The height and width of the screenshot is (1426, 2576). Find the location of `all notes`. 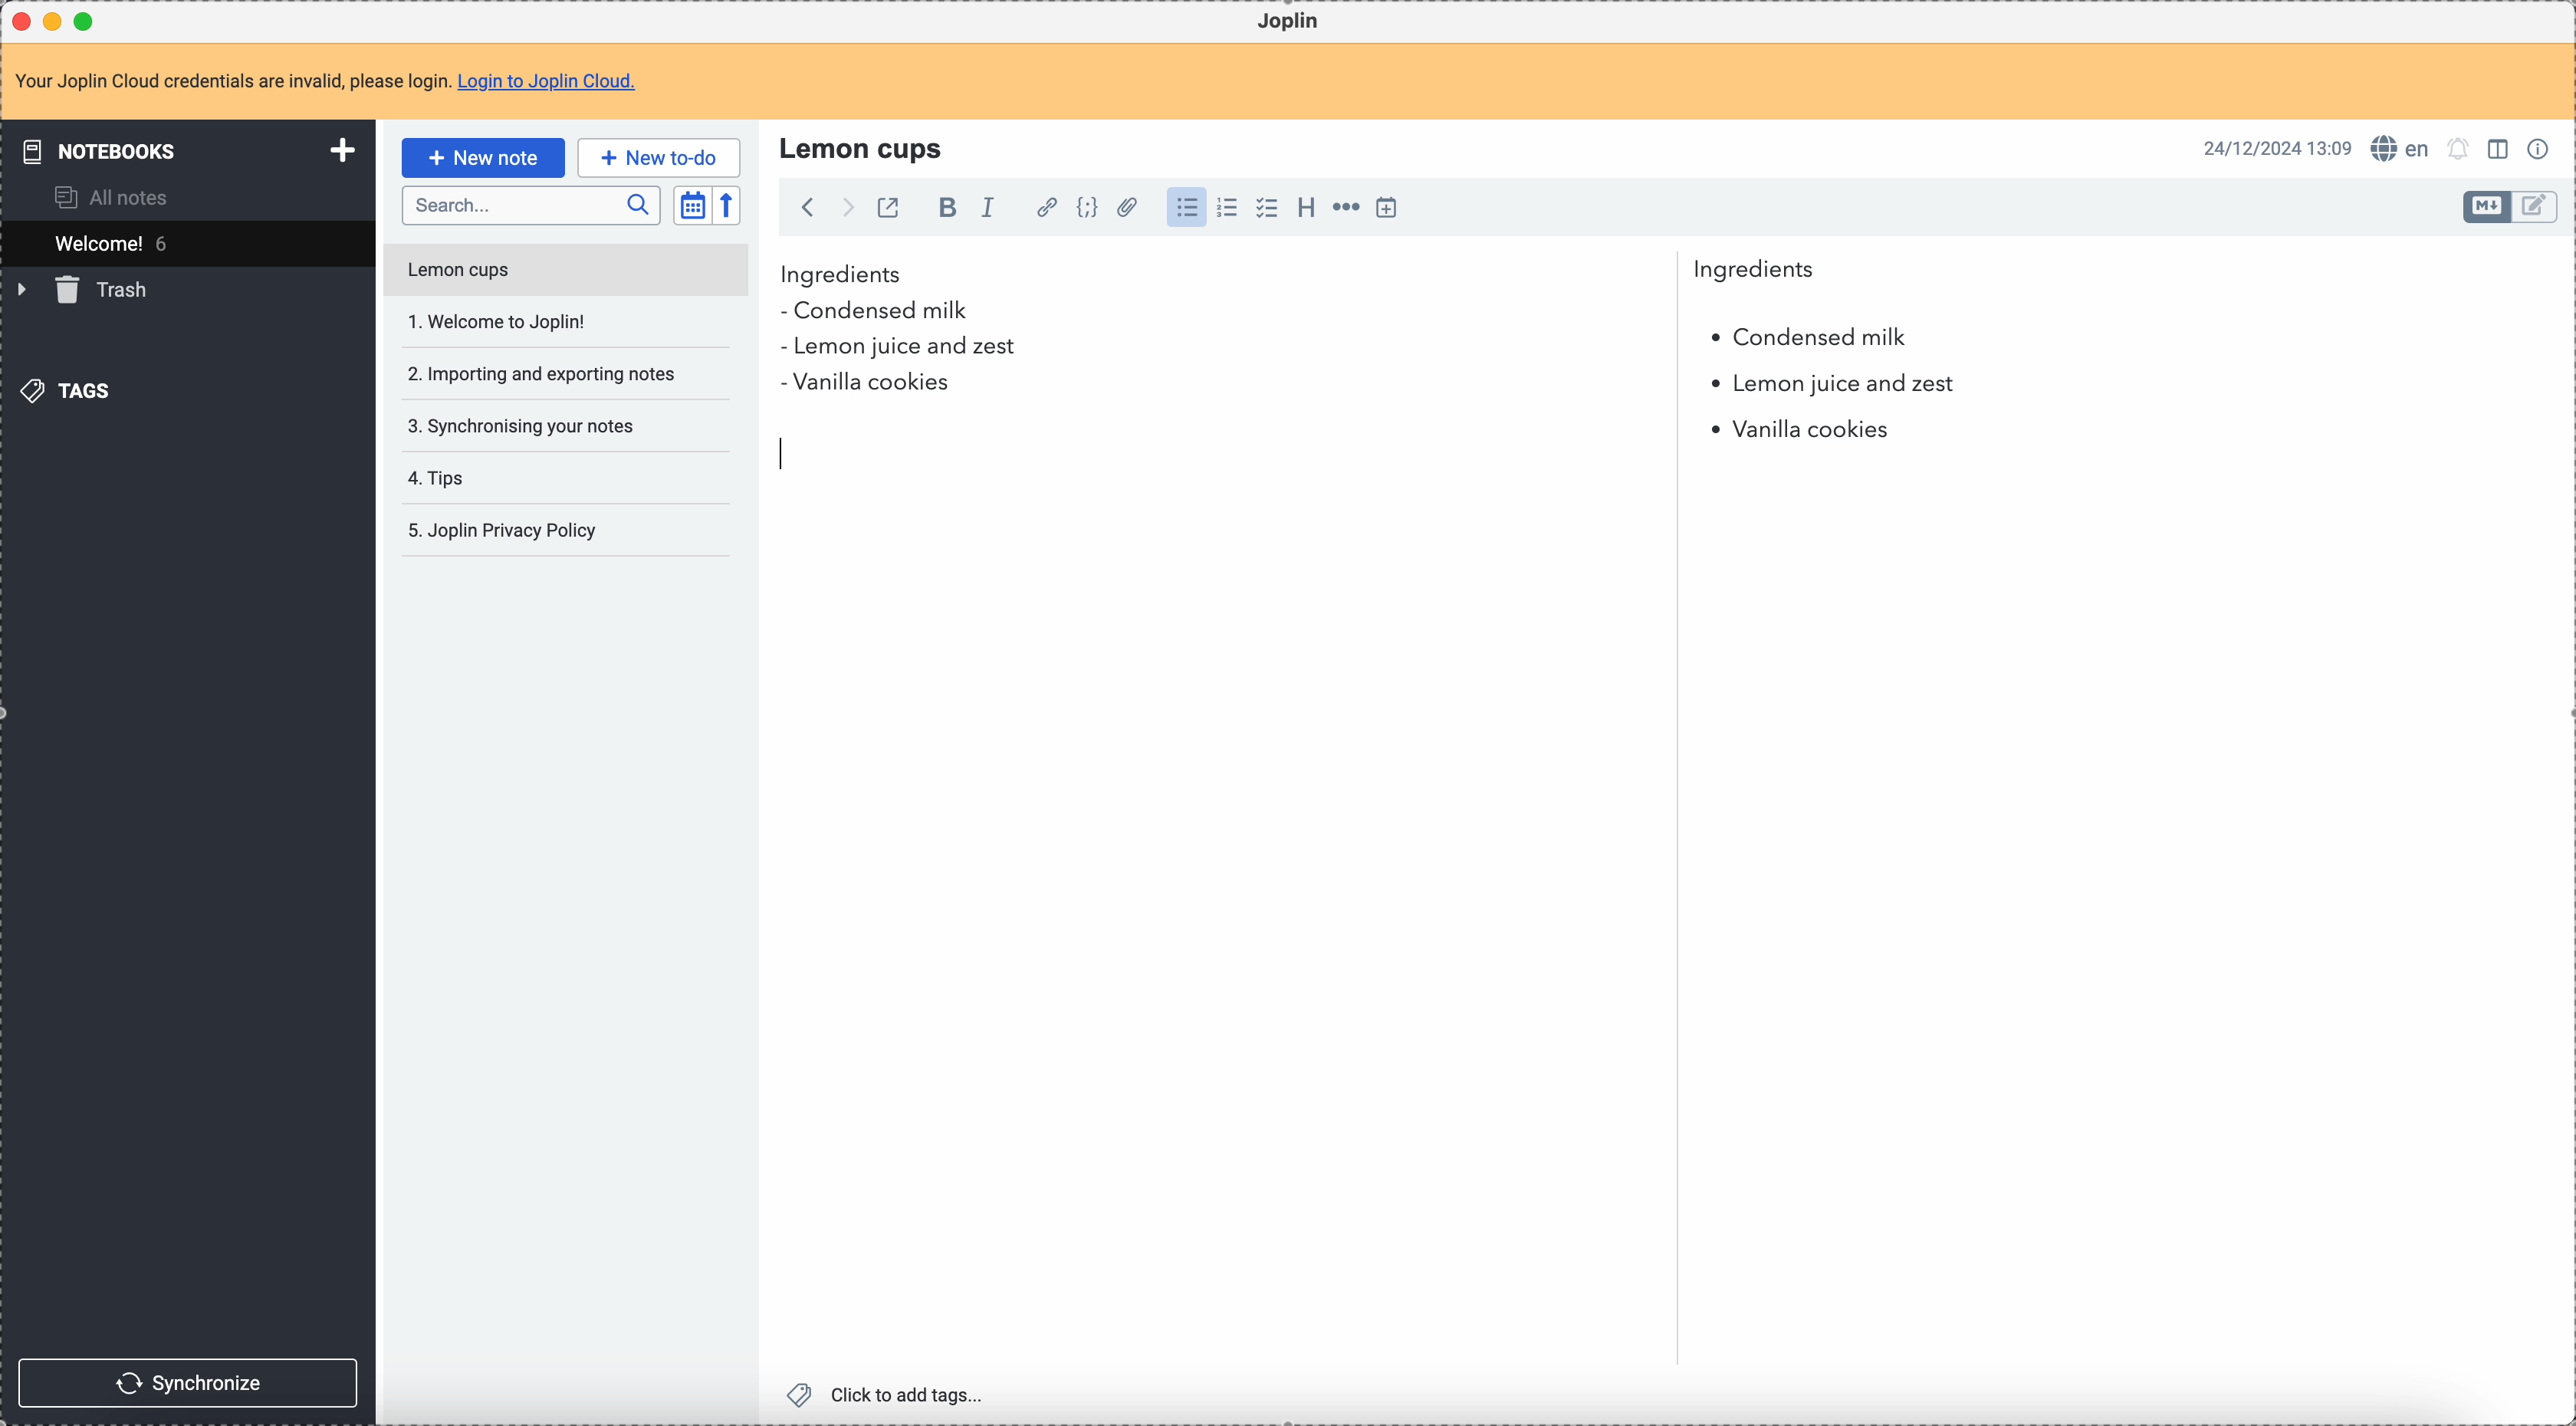

all notes is located at coordinates (118, 196).